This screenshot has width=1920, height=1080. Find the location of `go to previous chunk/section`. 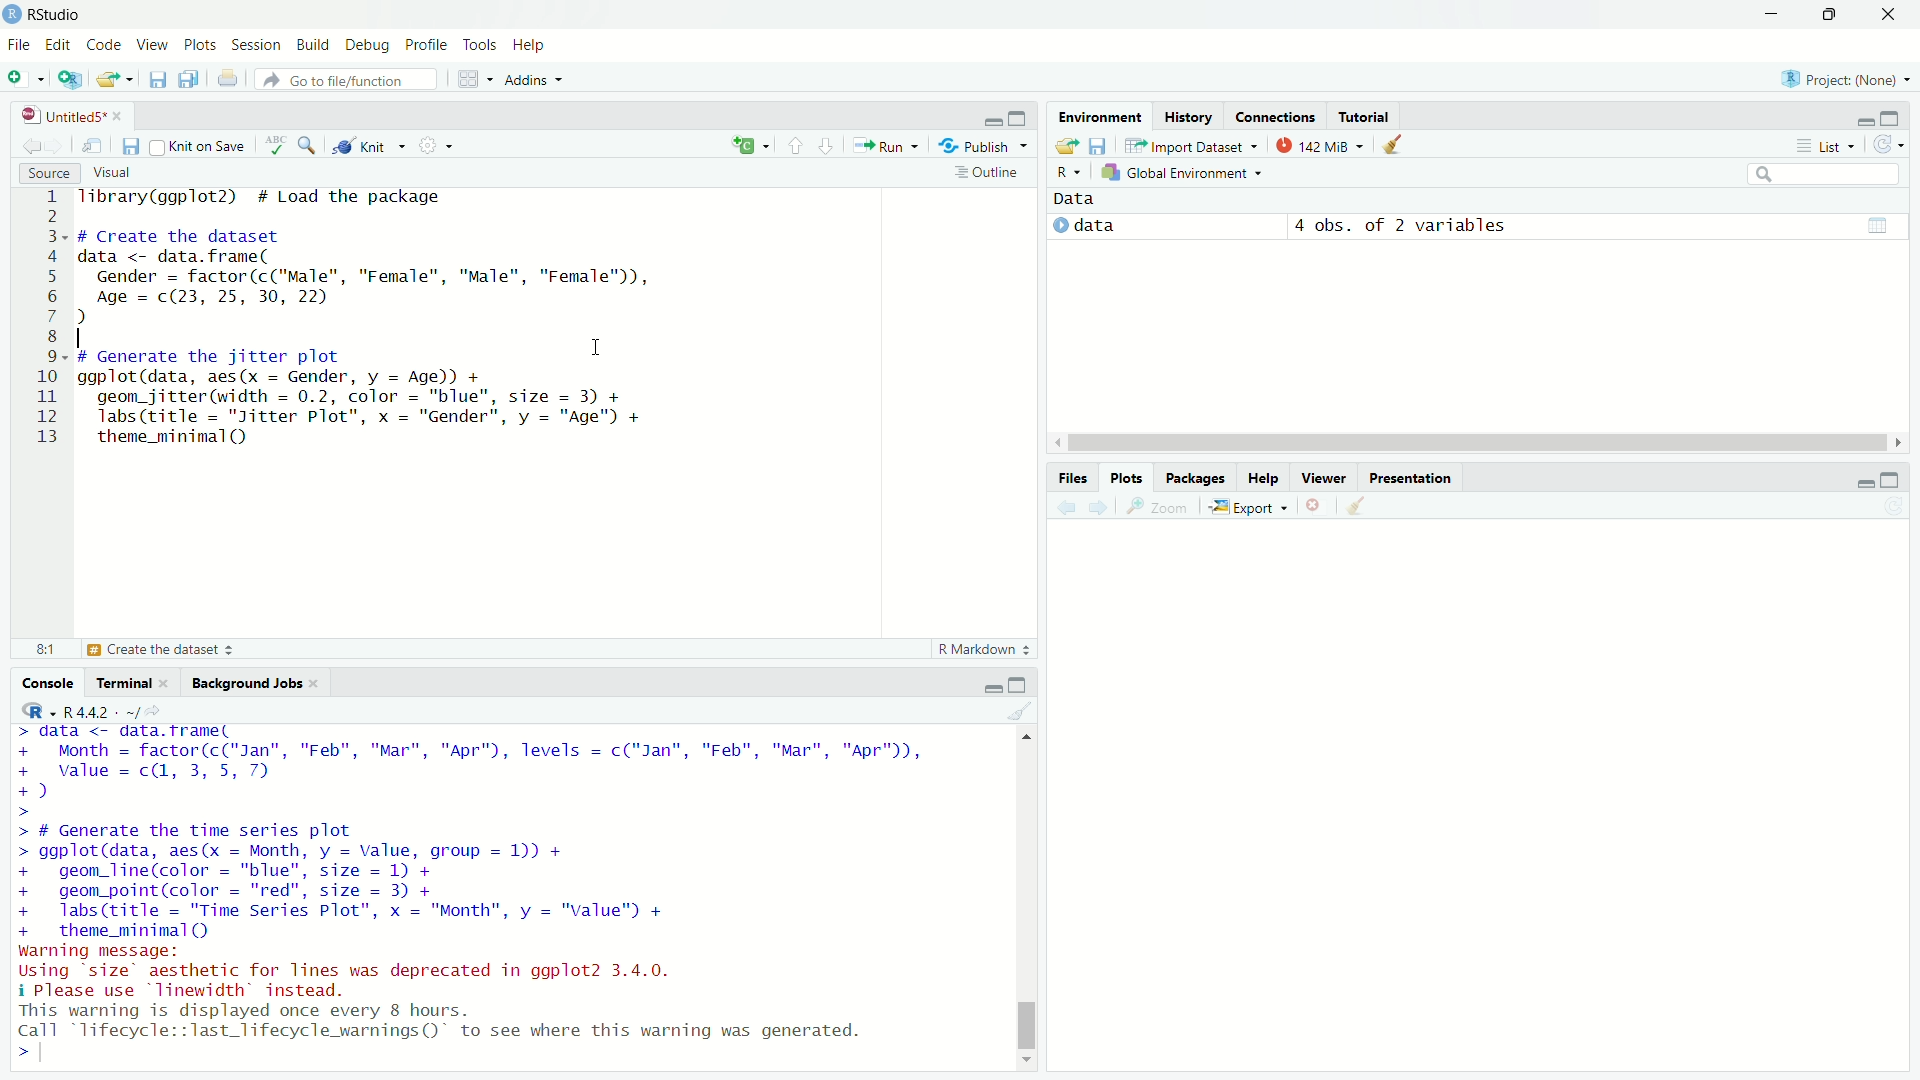

go to previous chunk/section is located at coordinates (794, 143).